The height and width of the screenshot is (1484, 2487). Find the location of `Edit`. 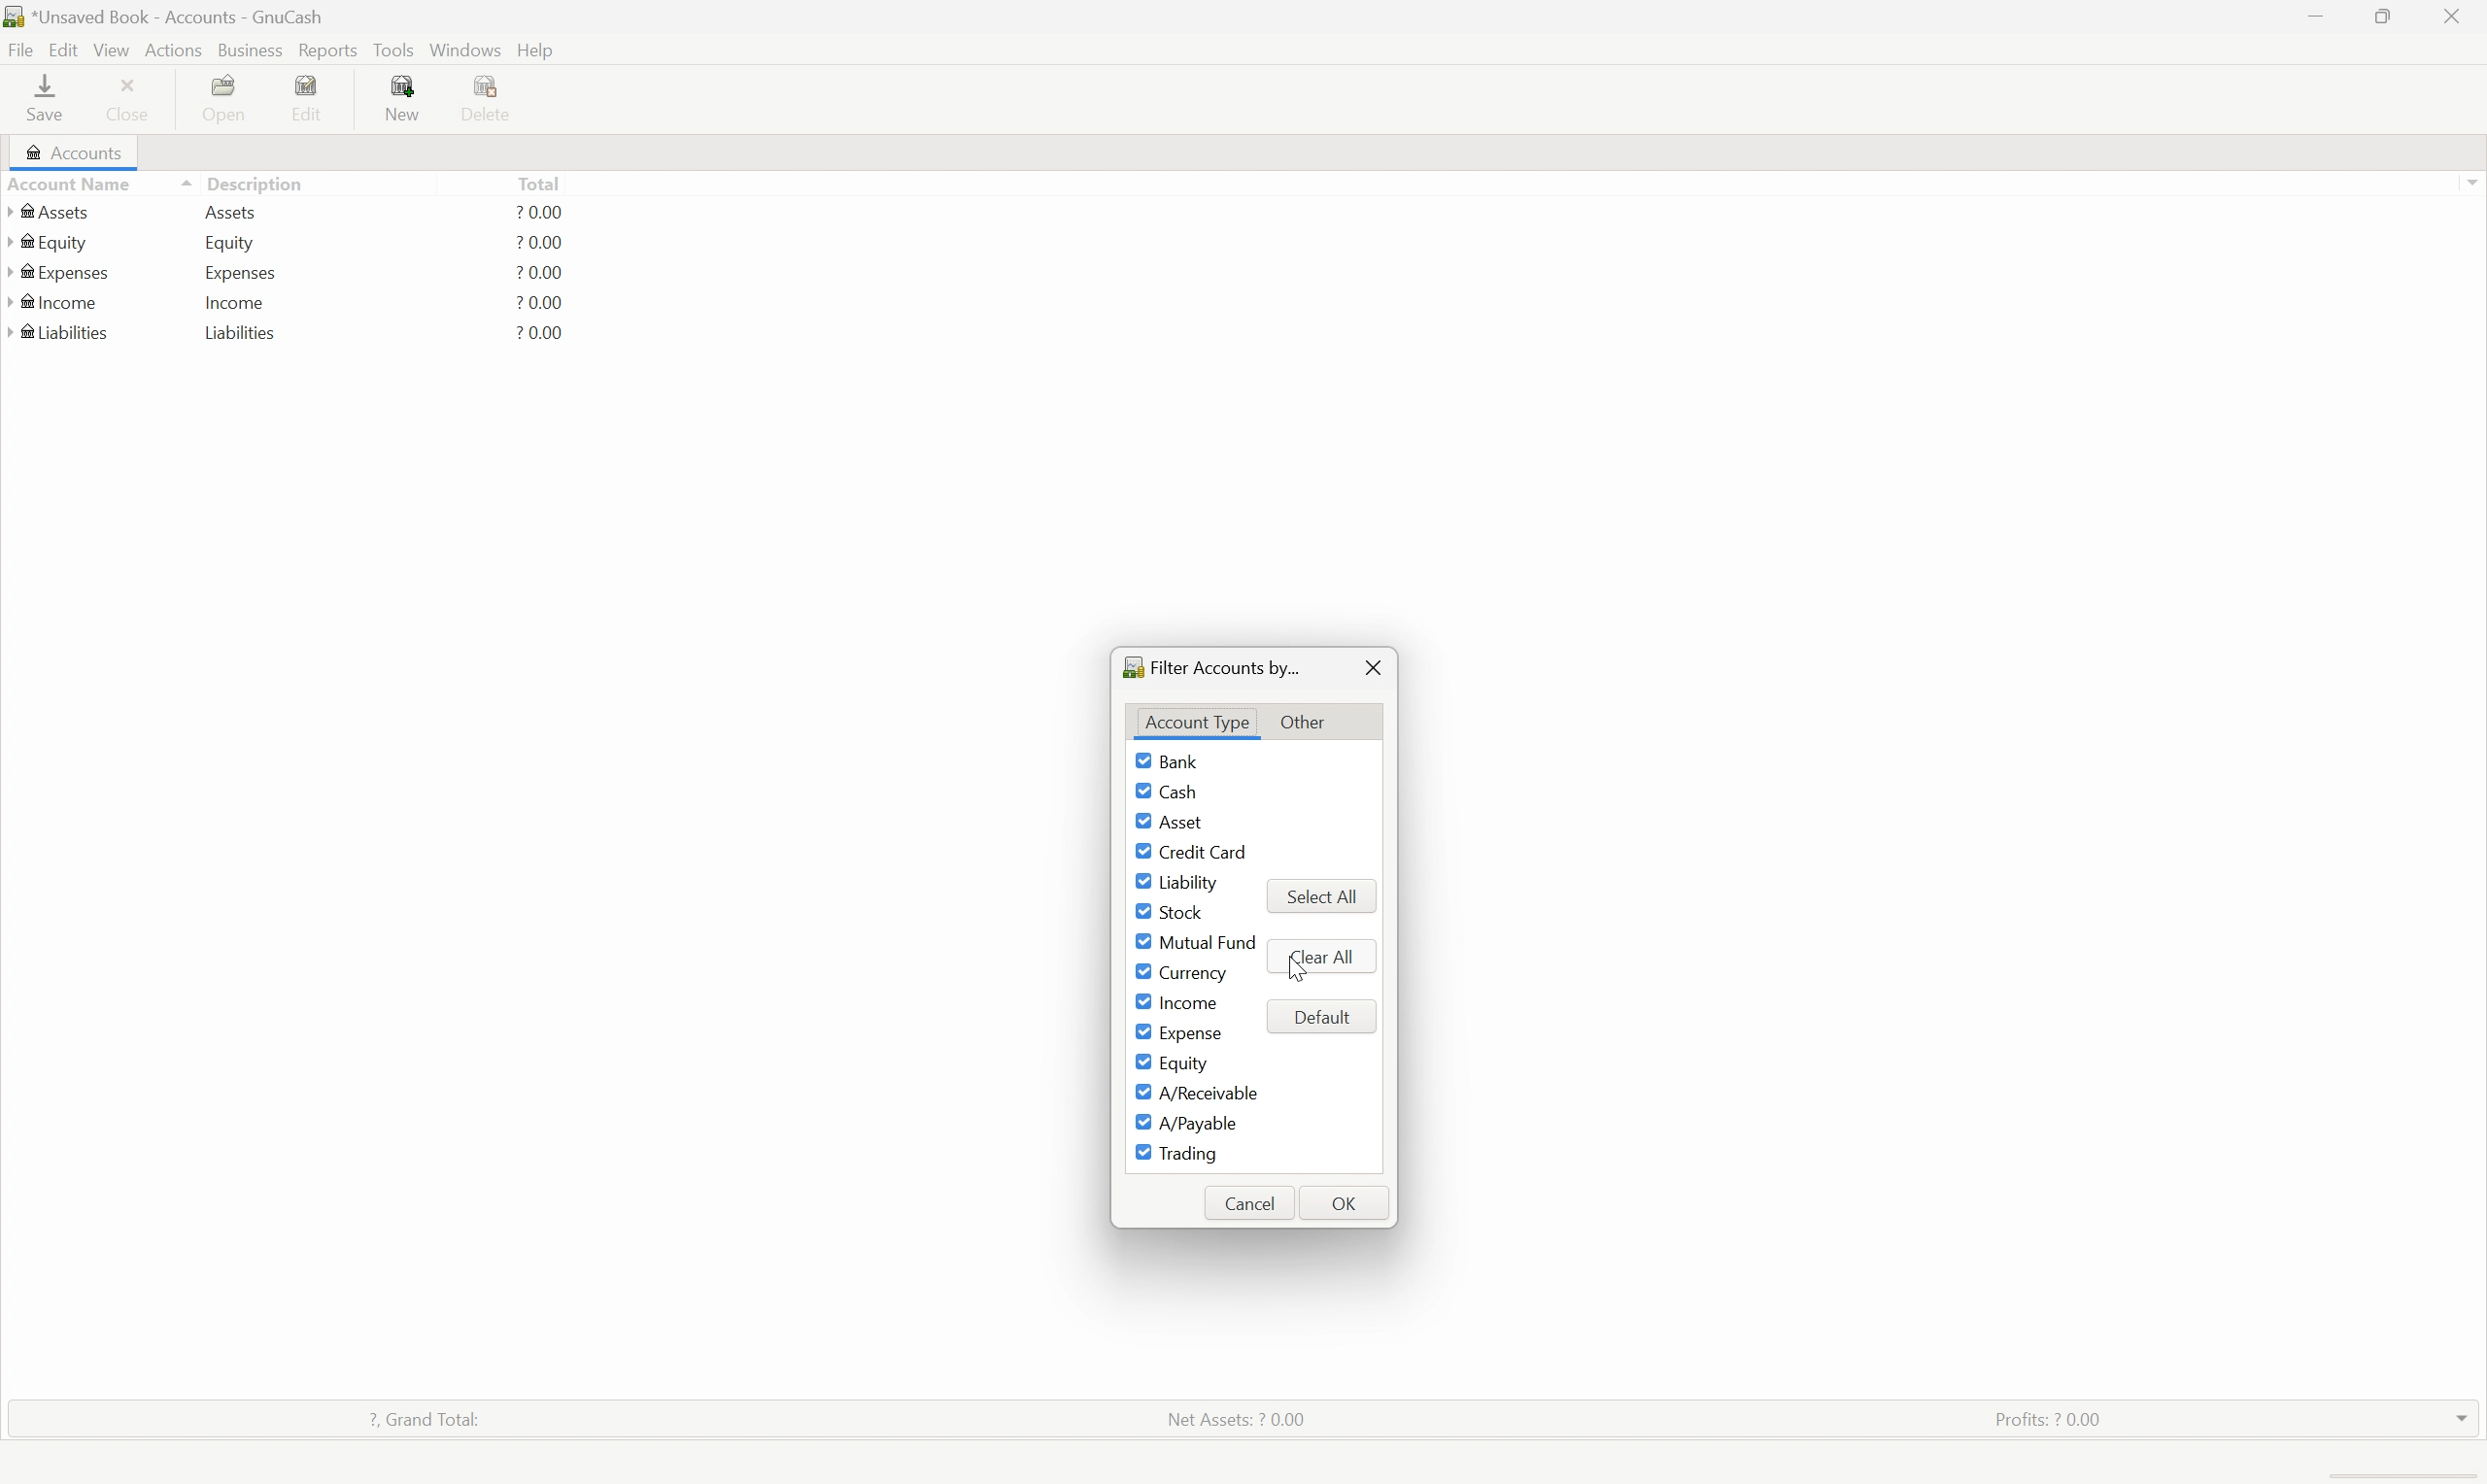

Edit is located at coordinates (310, 98).